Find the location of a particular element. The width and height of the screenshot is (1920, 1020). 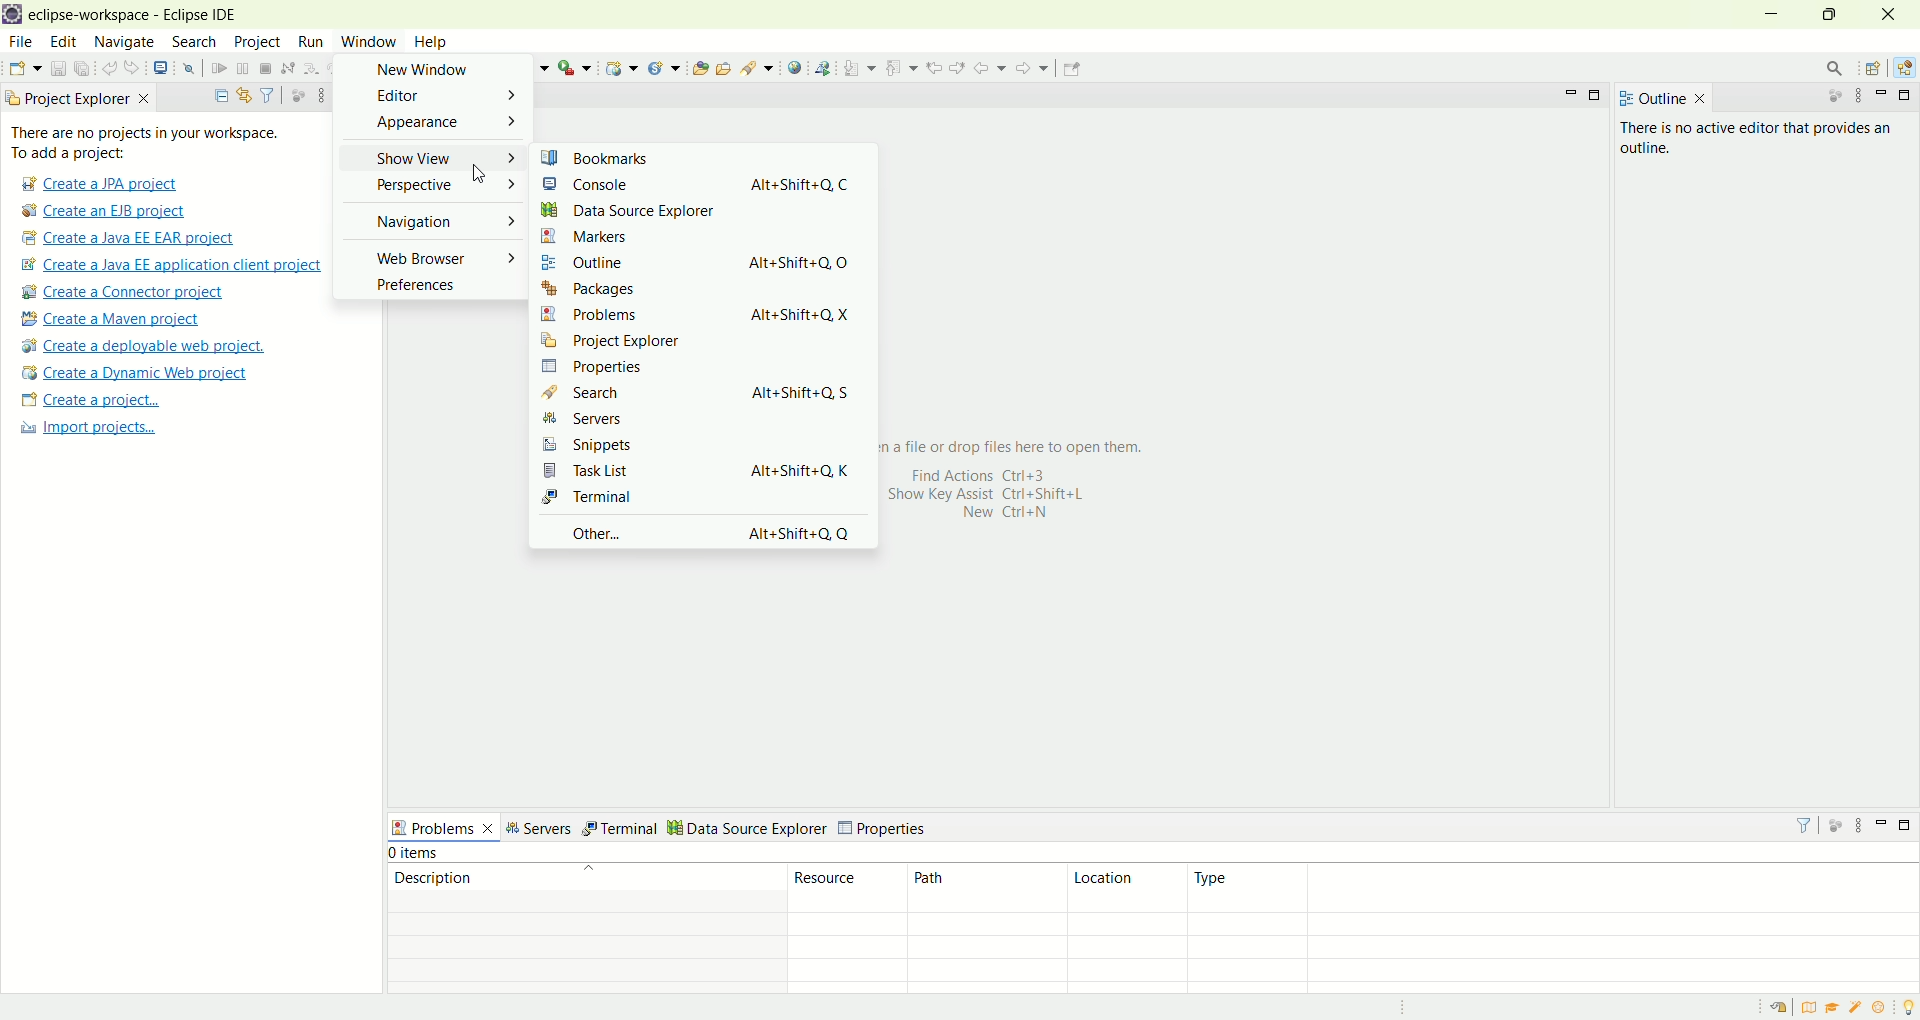

path is located at coordinates (987, 886).